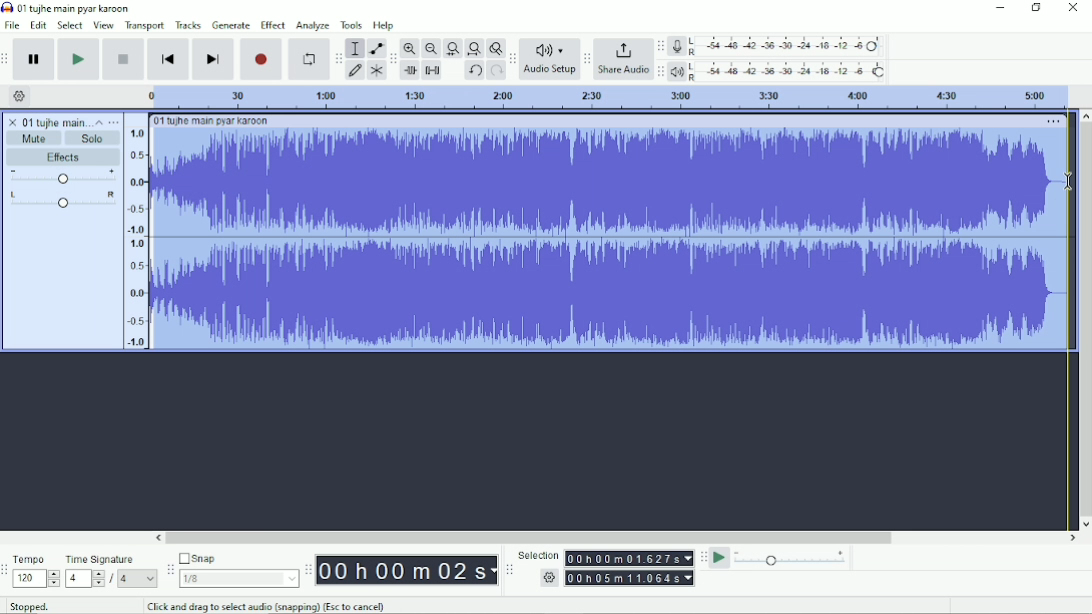  Describe the element at coordinates (7, 570) in the screenshot. I see `Audacity time signature toolbar` at that location.